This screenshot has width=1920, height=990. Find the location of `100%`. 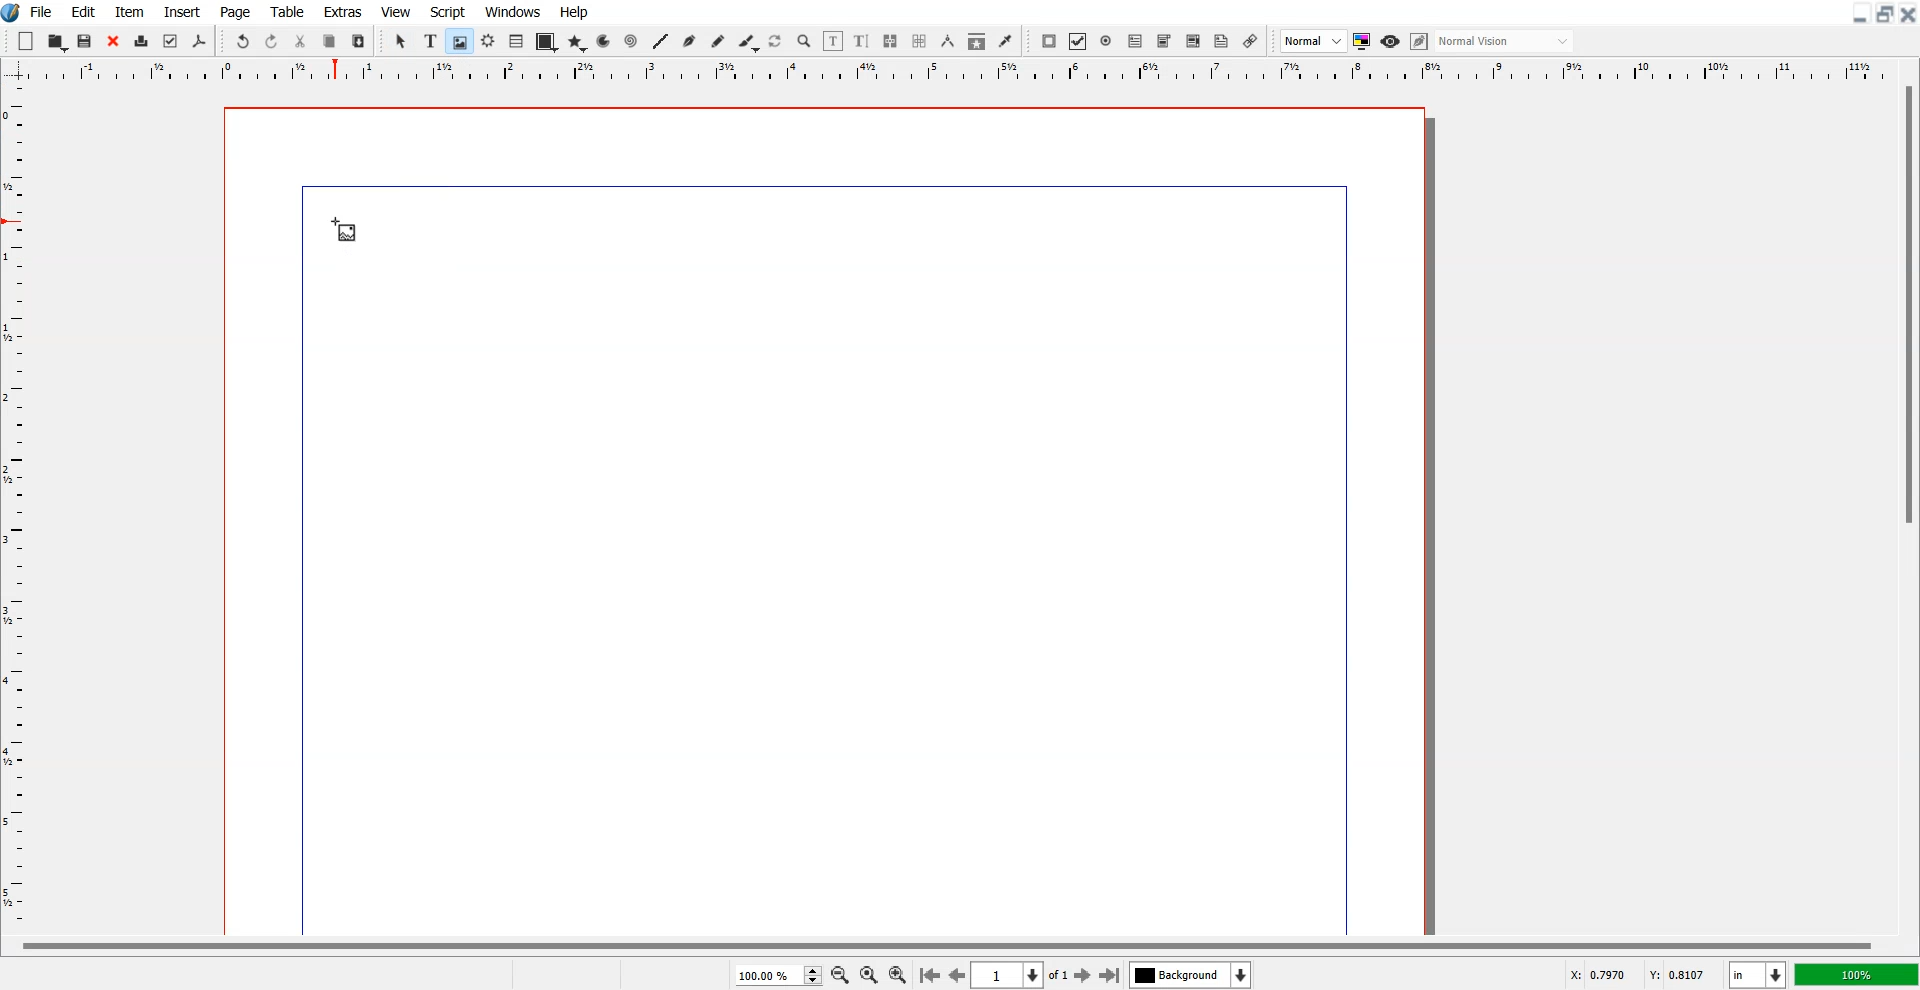

100% is located at coordinates (1855, 974).